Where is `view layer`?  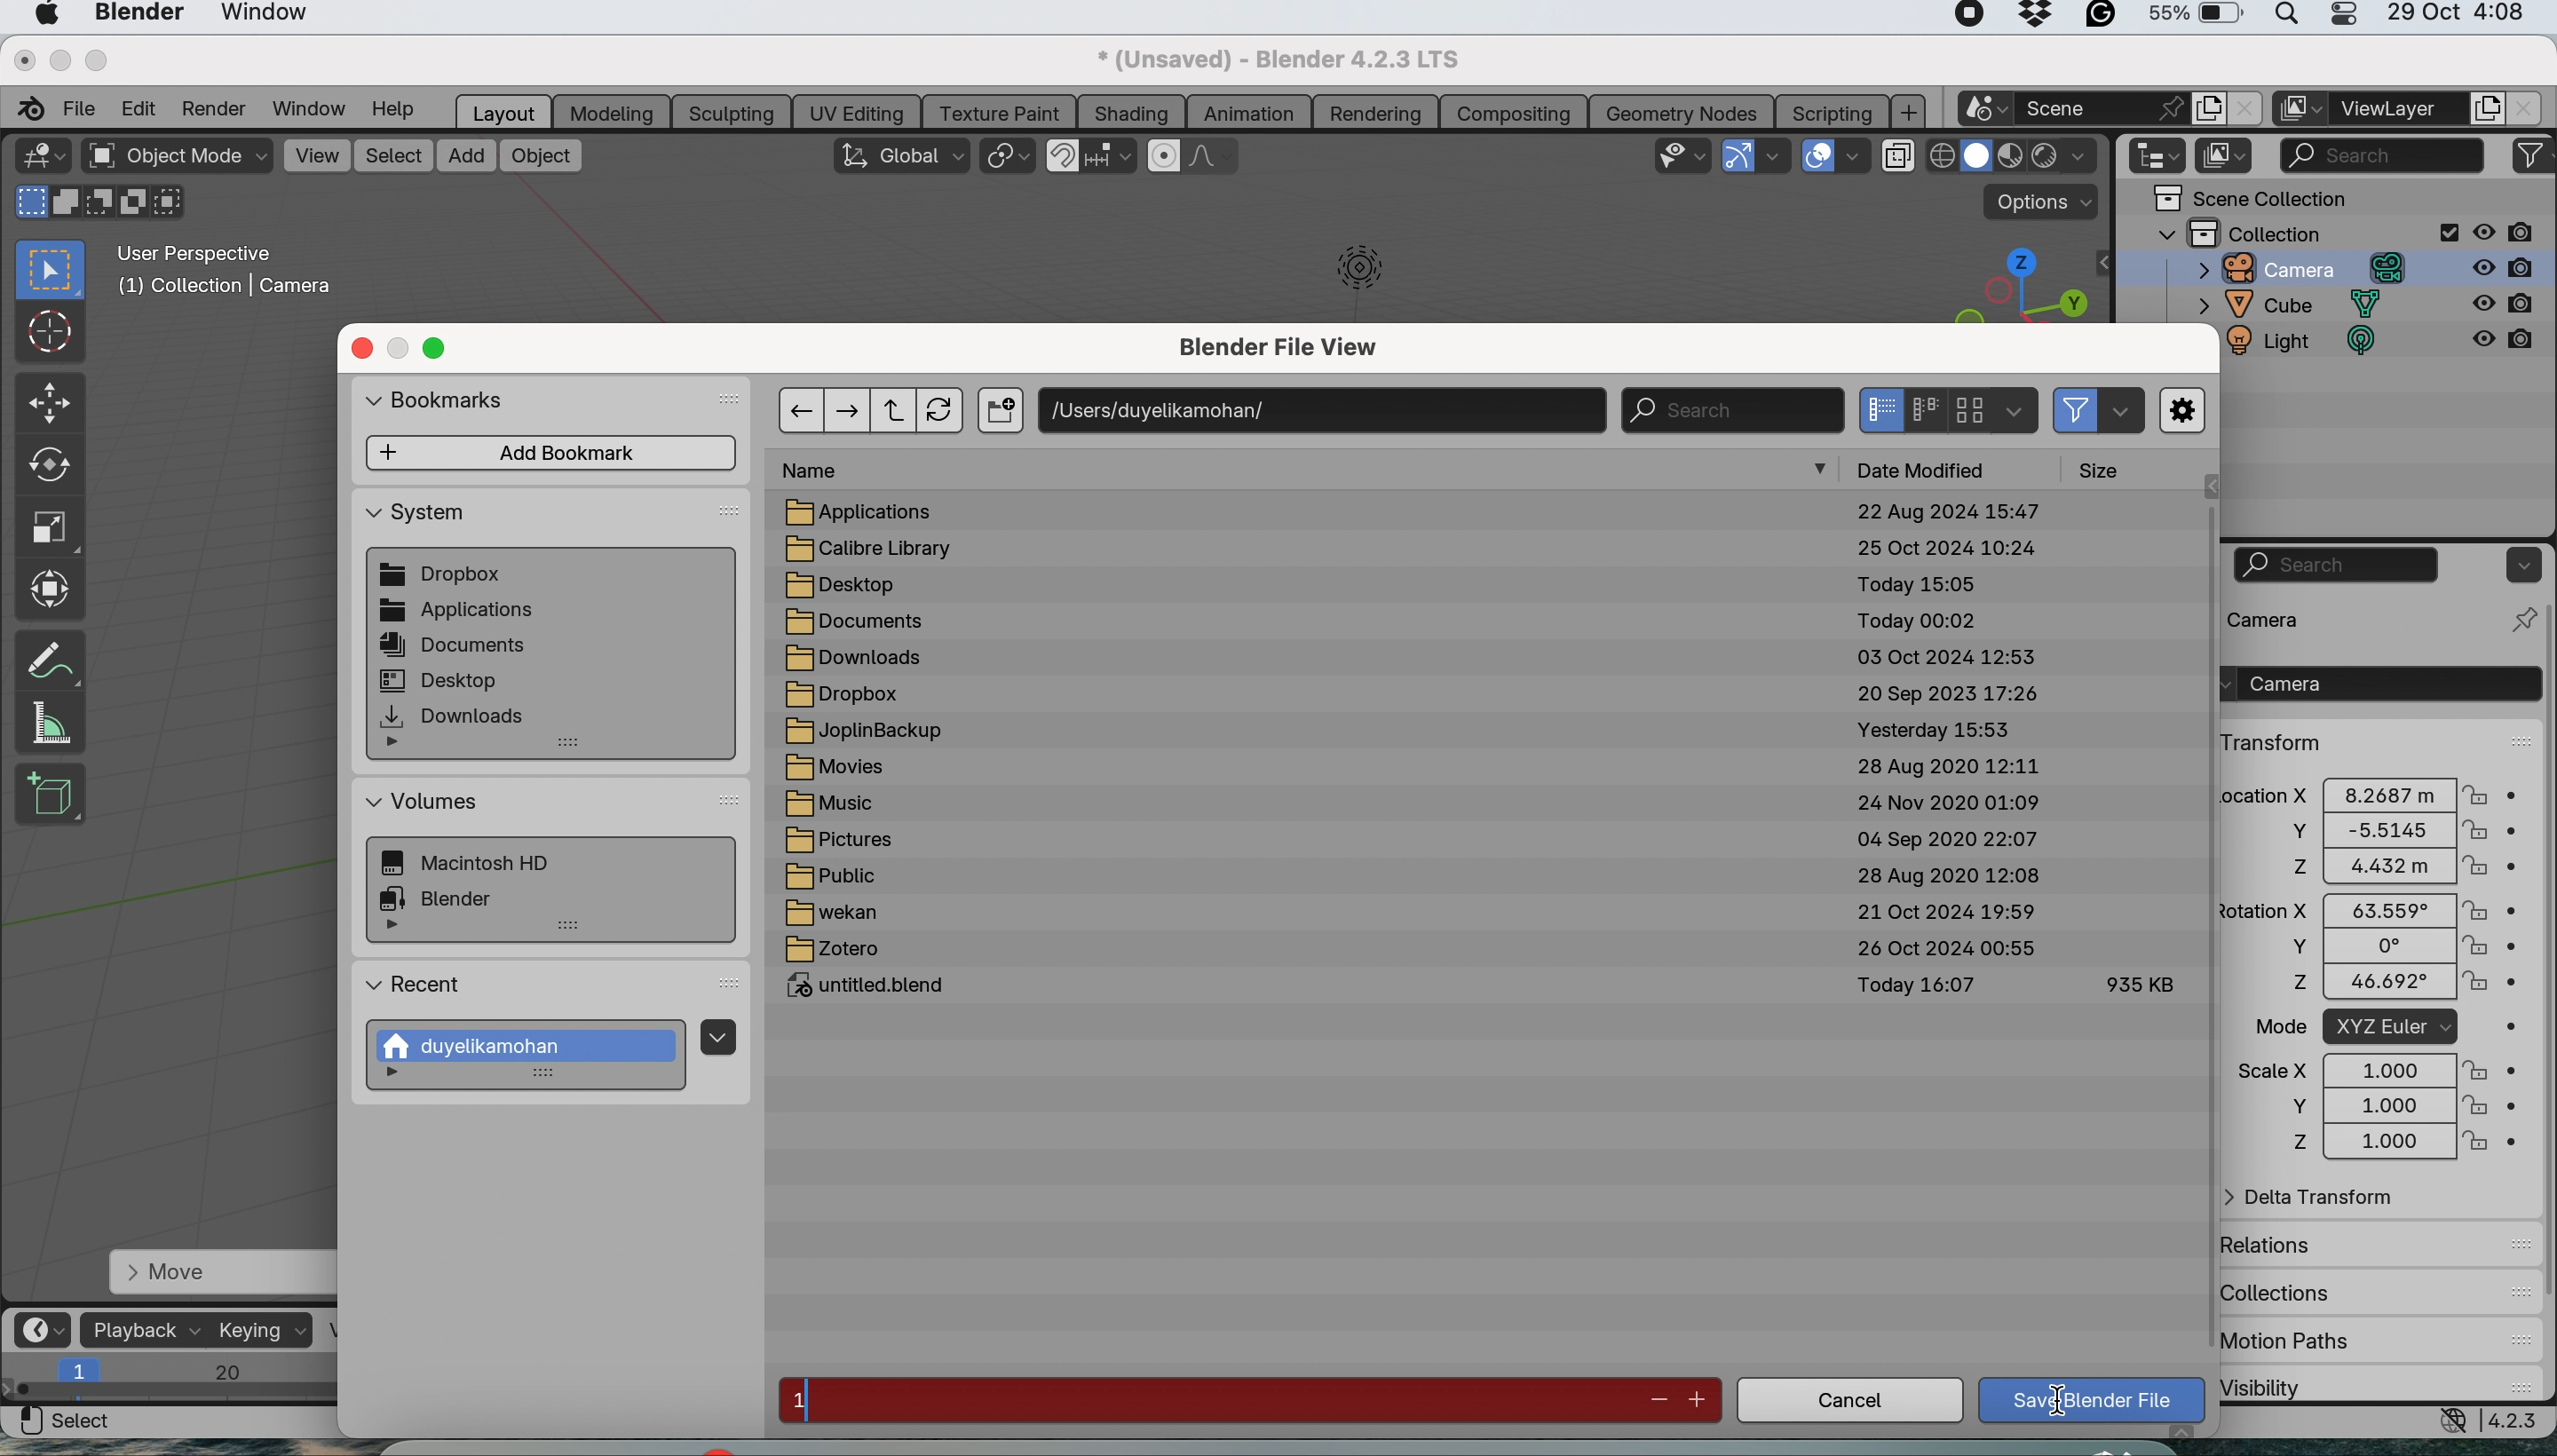
view layer is located at coordinates (2397, 111).